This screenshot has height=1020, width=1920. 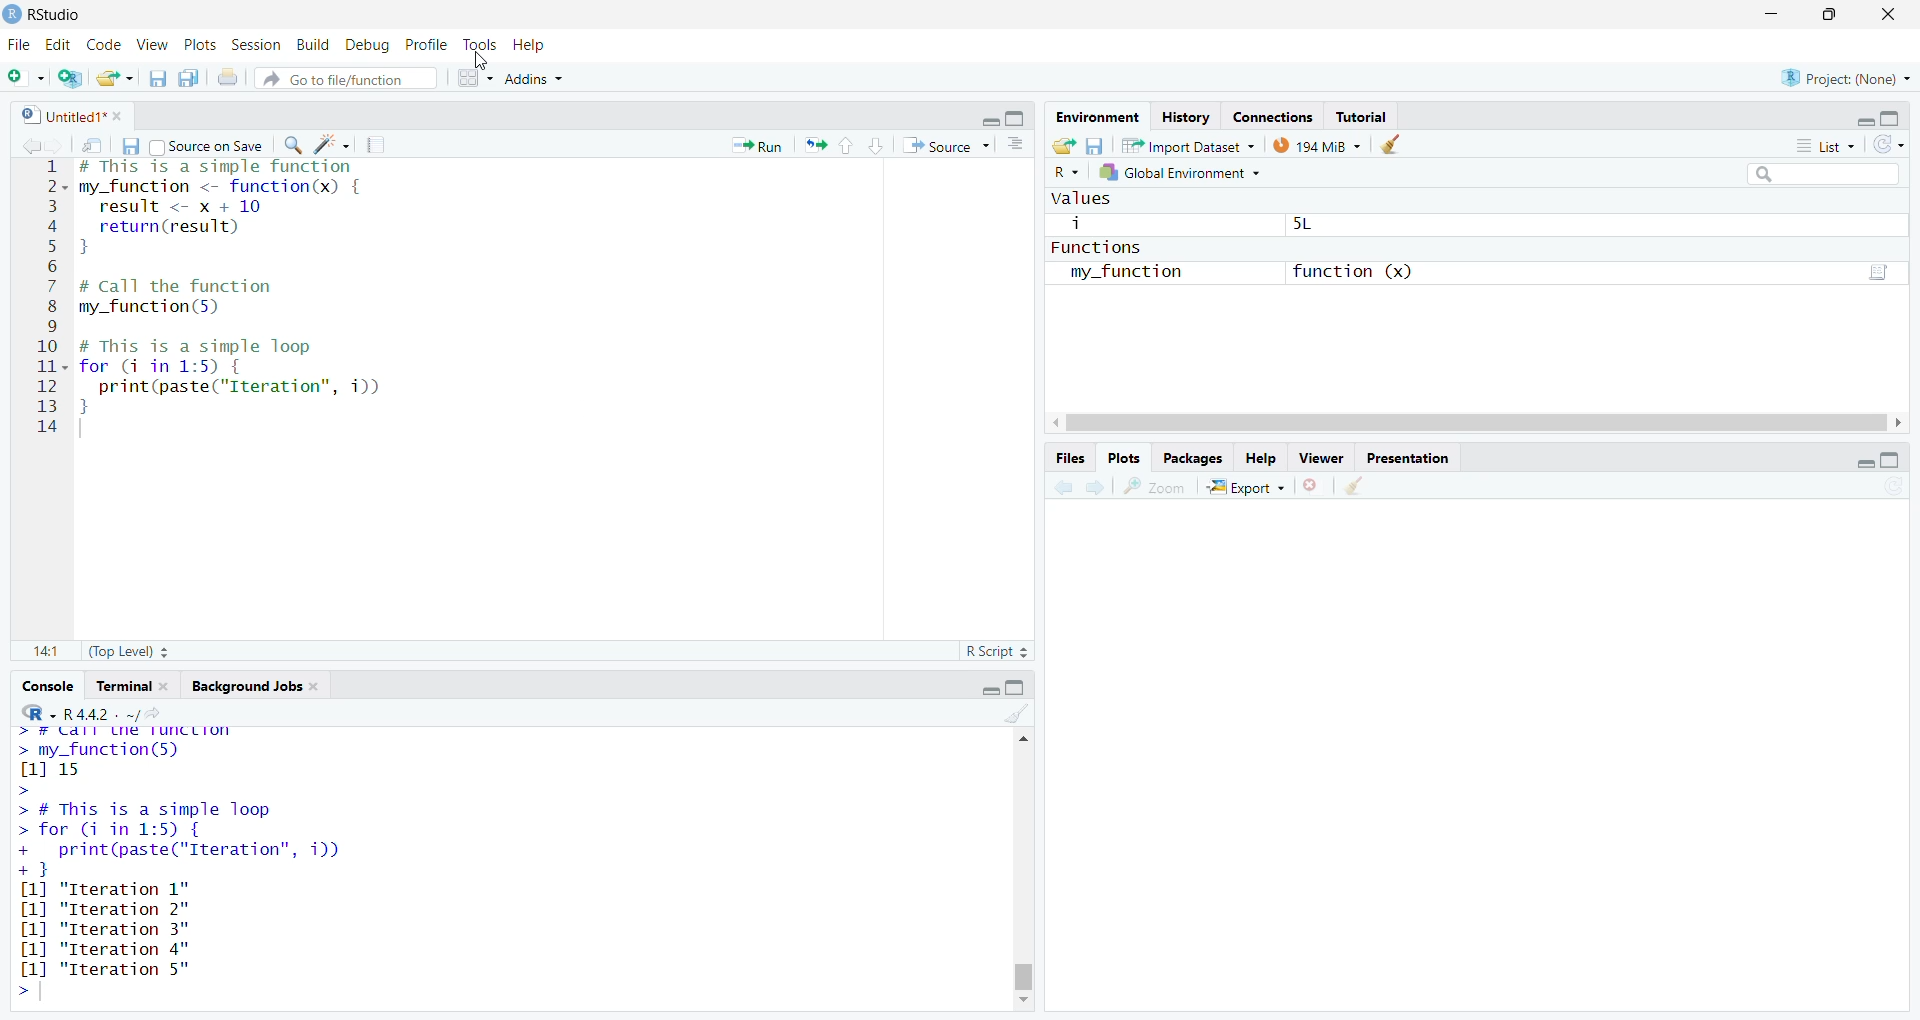 What do you see at coordinates (1083, 199) in the screenshot?
I see `values` at bounding box center [1083, 199].